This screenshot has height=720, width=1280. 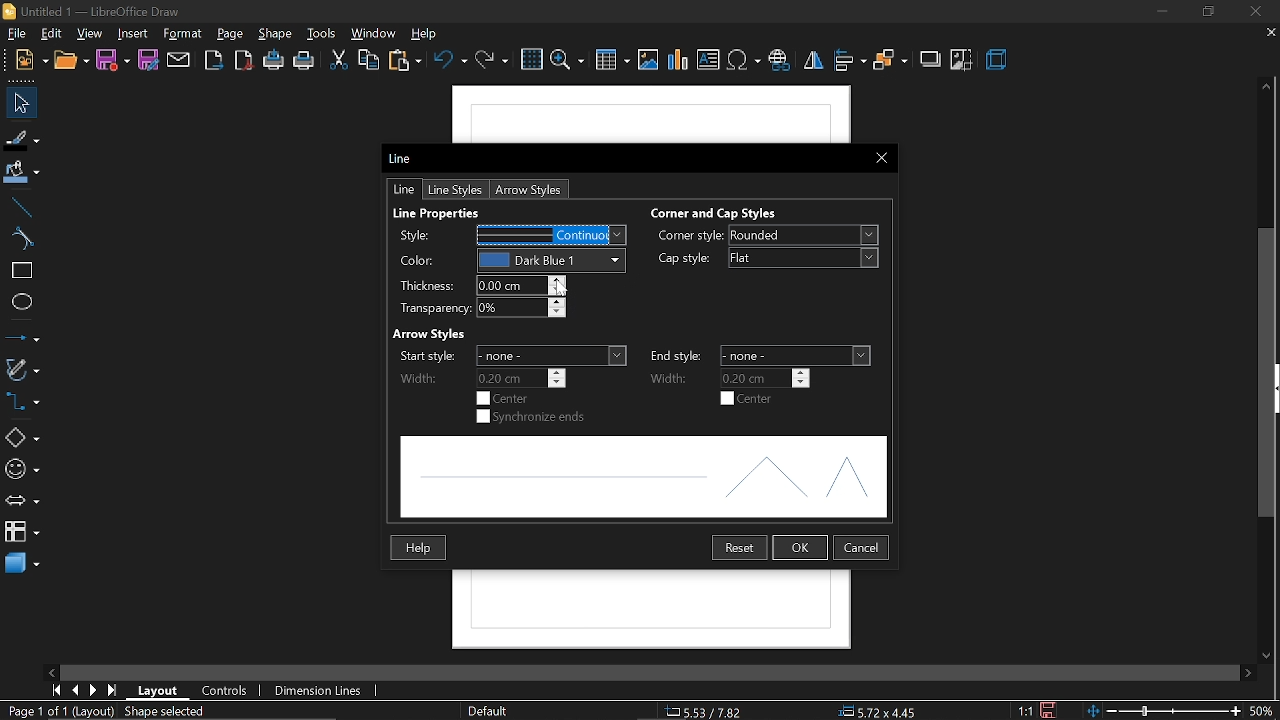 I want to click on Line Properties., so click(x=439, y=210).